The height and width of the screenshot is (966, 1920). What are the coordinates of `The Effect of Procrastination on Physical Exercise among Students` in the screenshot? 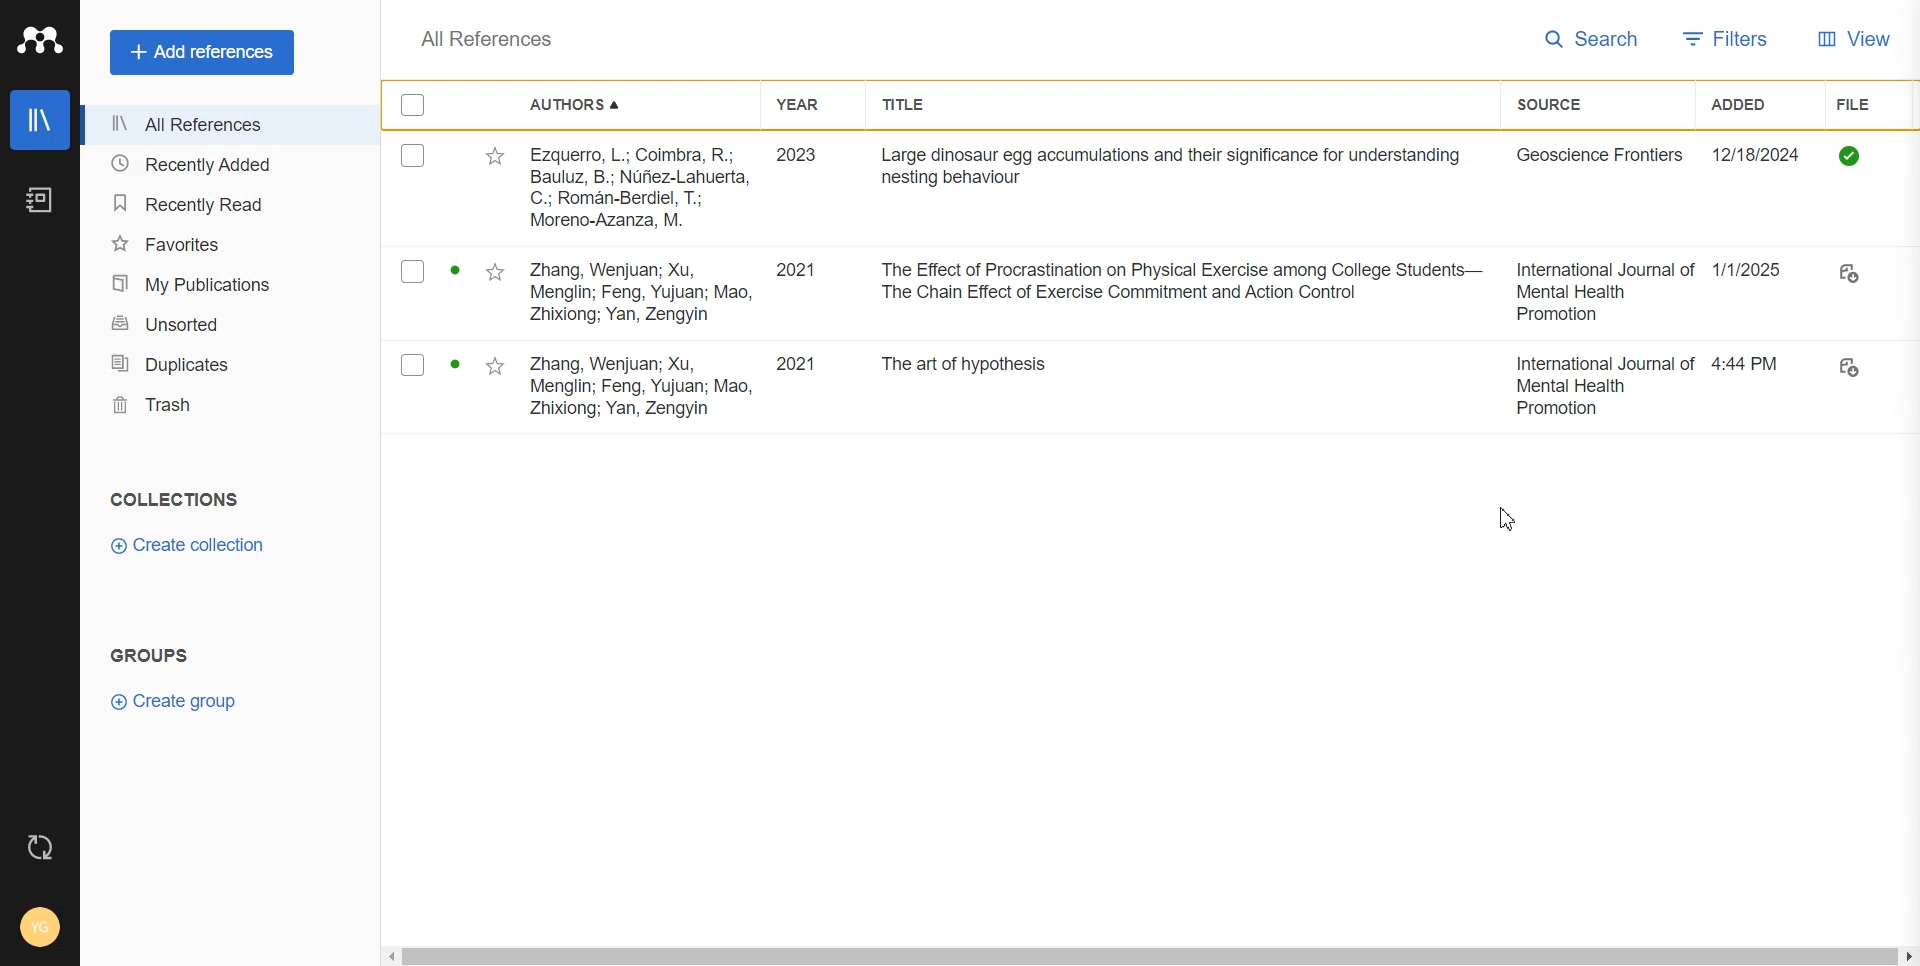 It's located at (1180, 280).